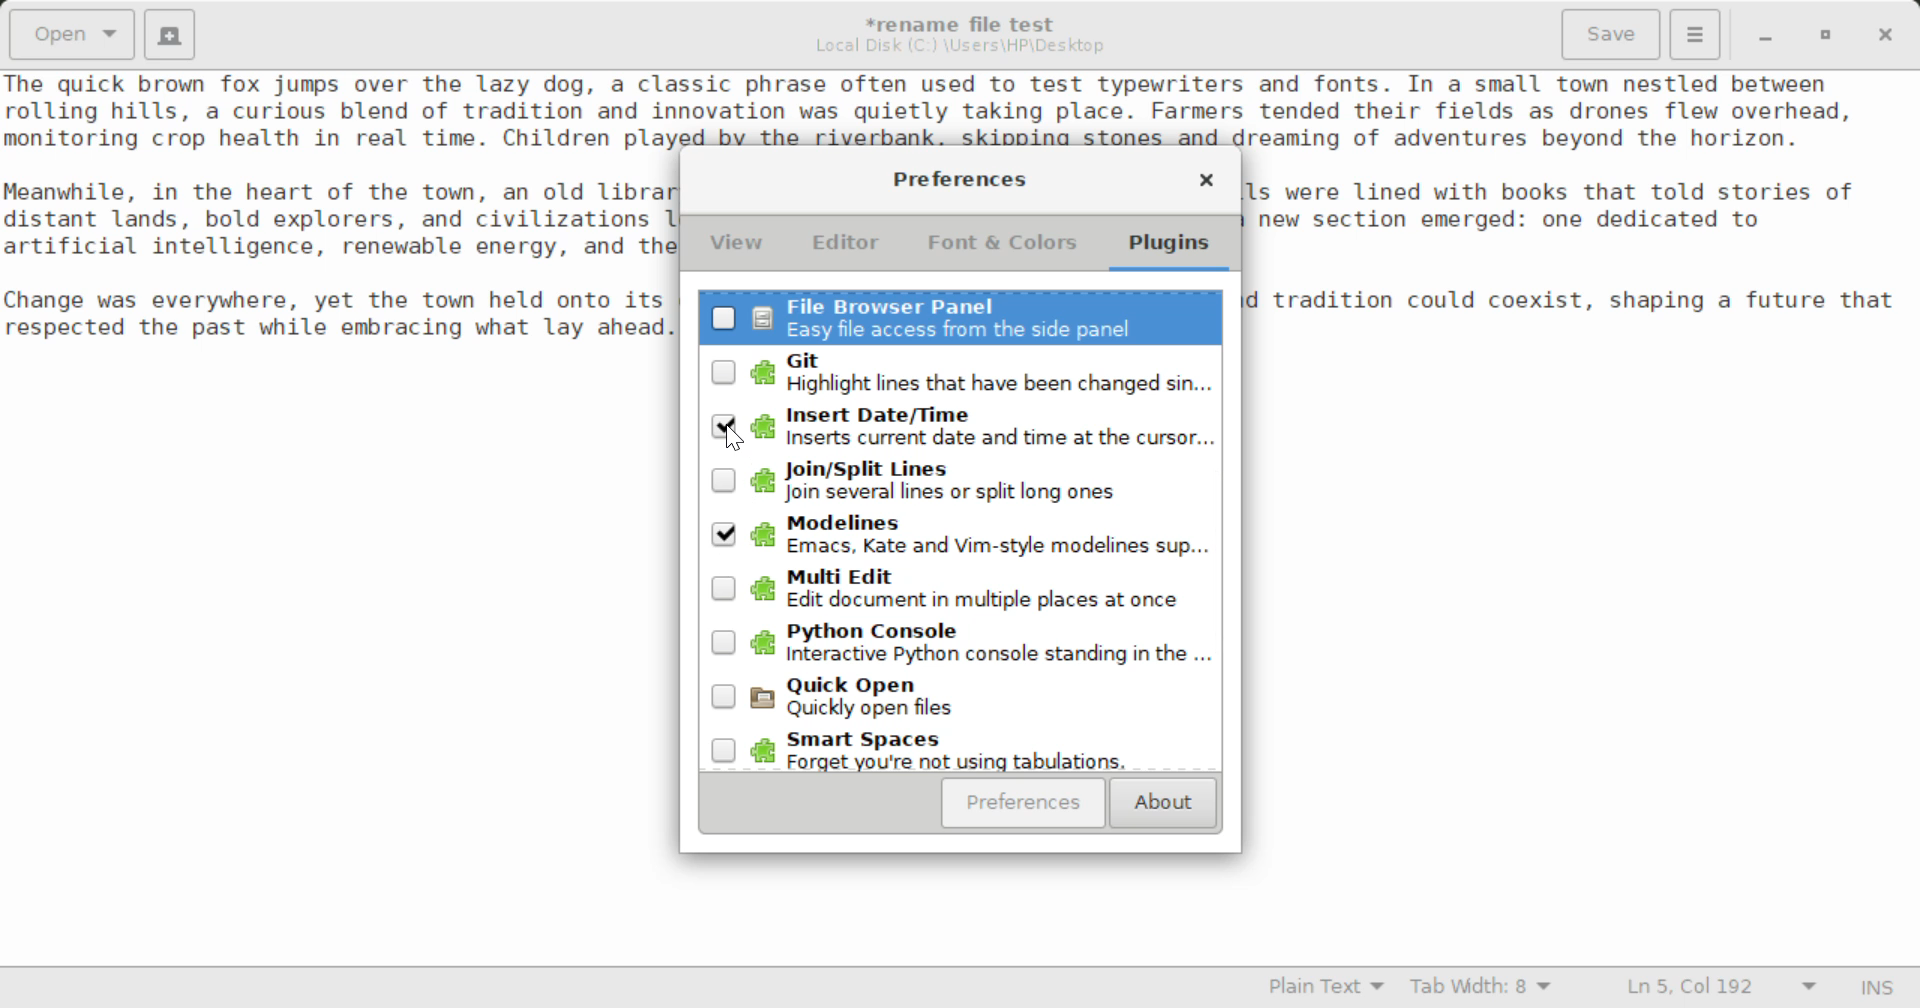  I want to click on Minimize, so click(1826, 35).